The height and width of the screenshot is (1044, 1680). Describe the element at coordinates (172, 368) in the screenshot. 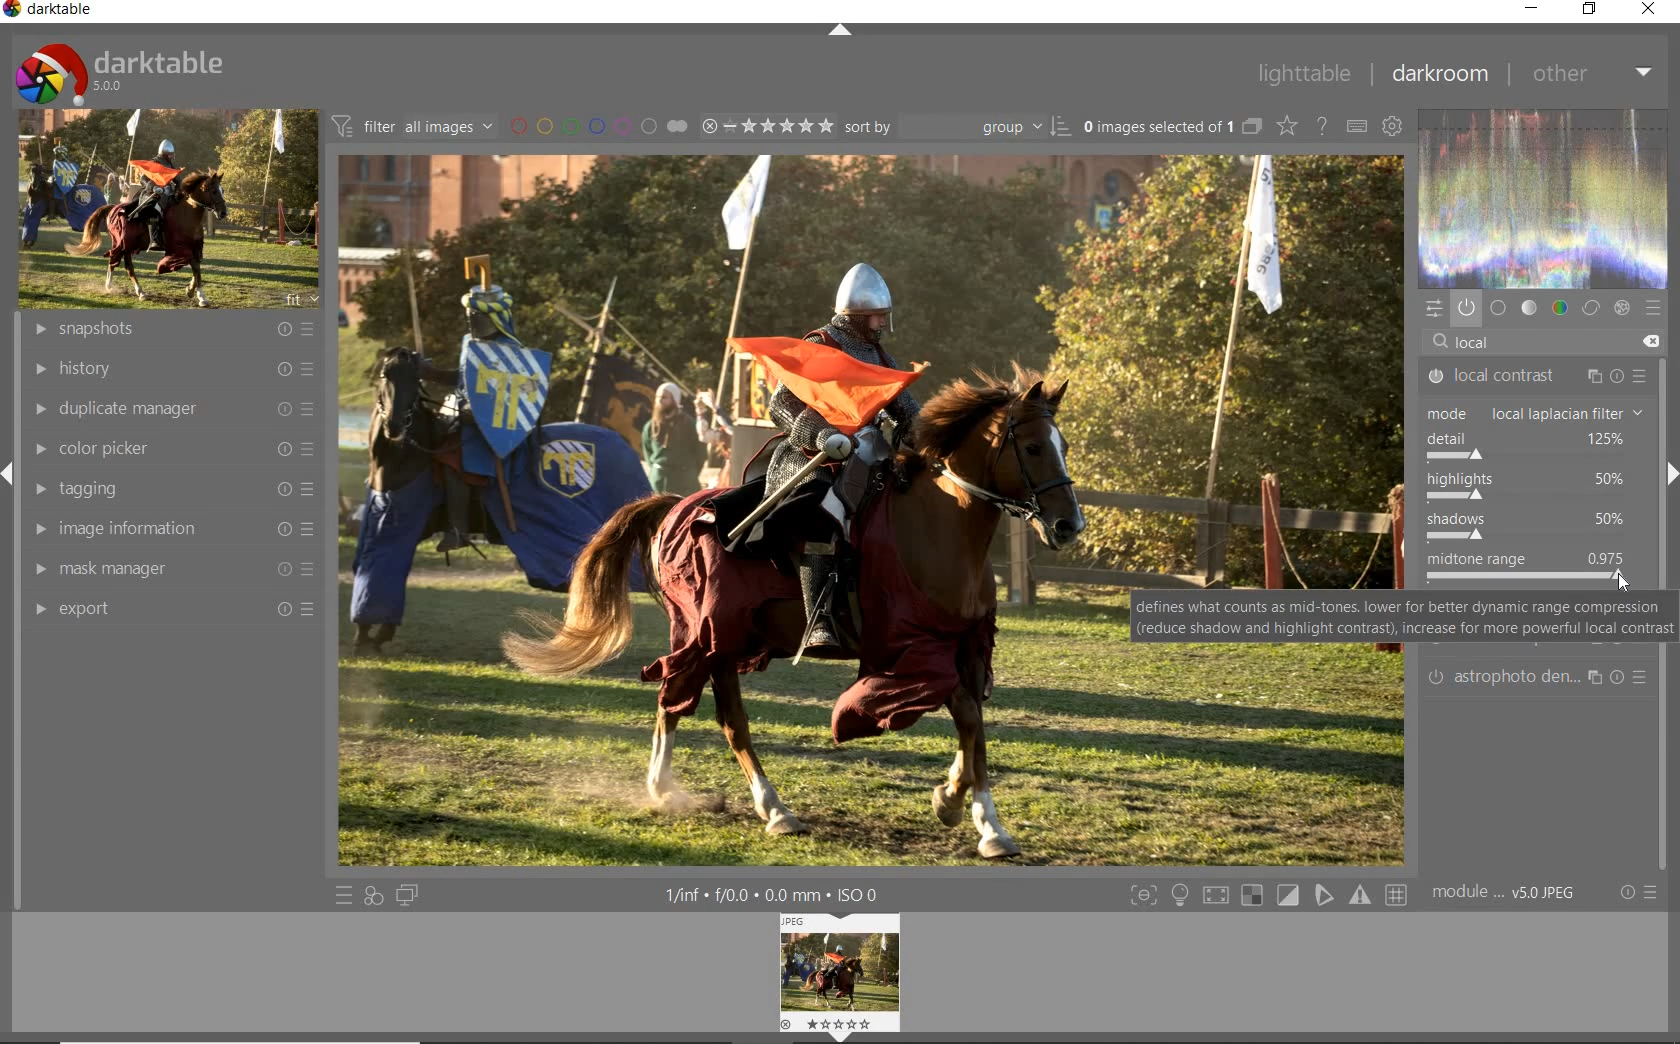

I see `history` at that location.